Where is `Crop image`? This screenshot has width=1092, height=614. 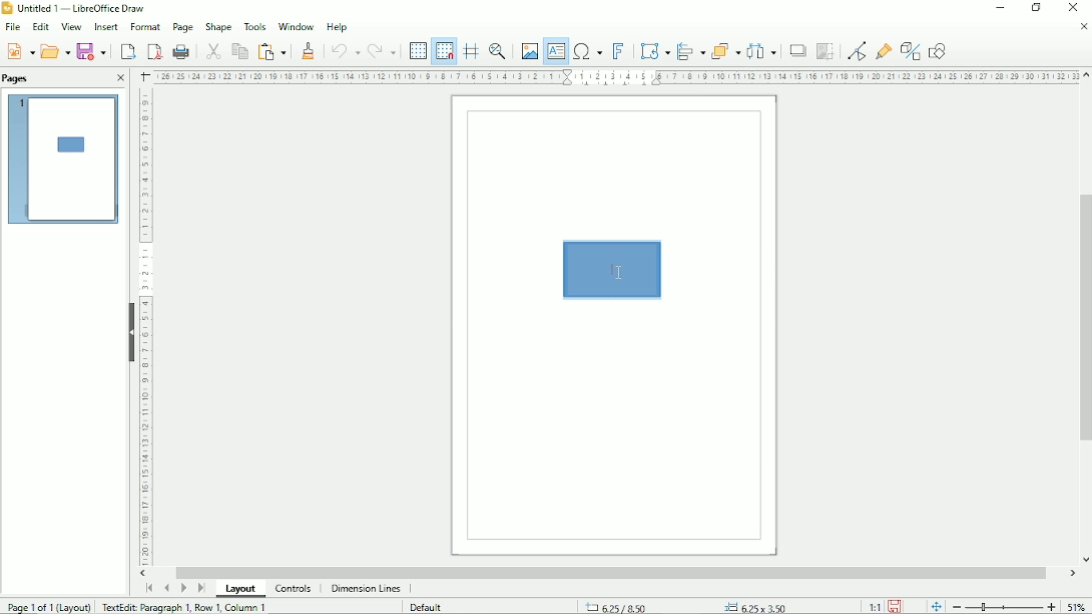
Crop image is located at coordinates (825, 52).